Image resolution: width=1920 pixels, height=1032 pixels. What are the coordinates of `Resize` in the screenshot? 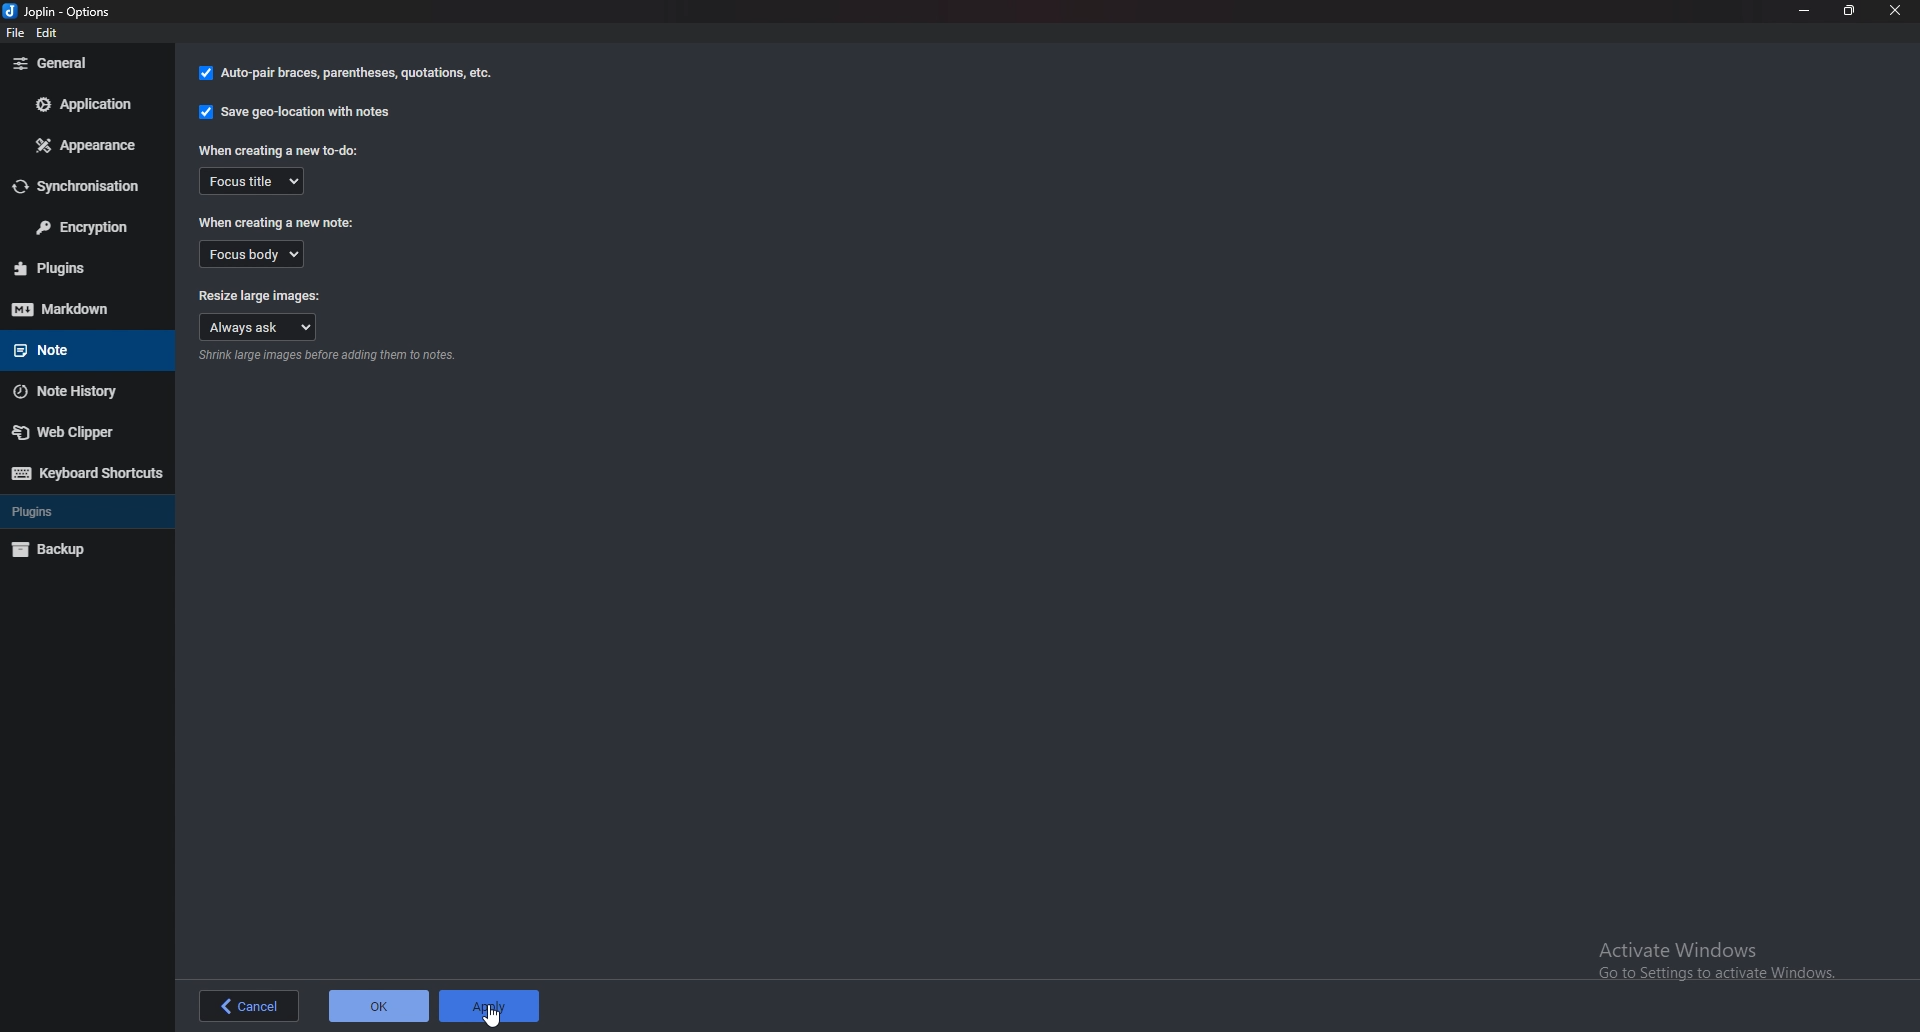 It's located at (1850, 10).